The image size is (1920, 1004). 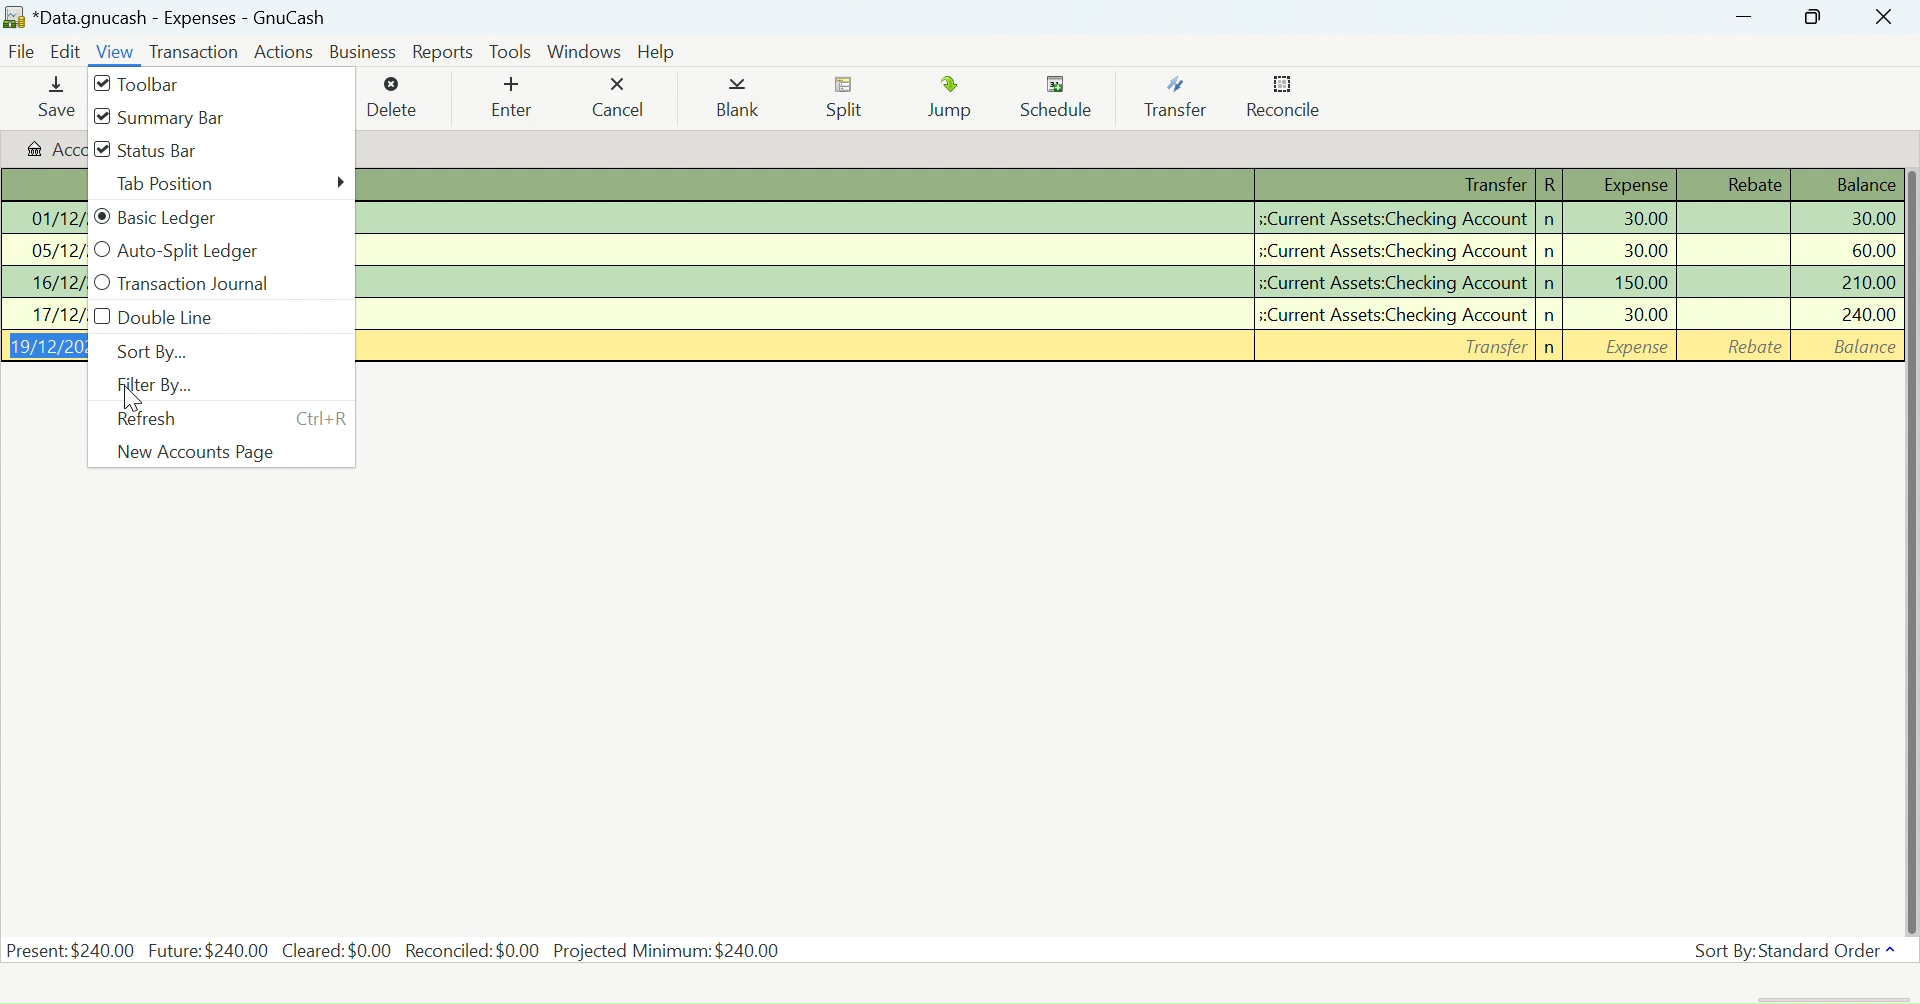 I want to click on Checkbox, so click(x=101, y=316).